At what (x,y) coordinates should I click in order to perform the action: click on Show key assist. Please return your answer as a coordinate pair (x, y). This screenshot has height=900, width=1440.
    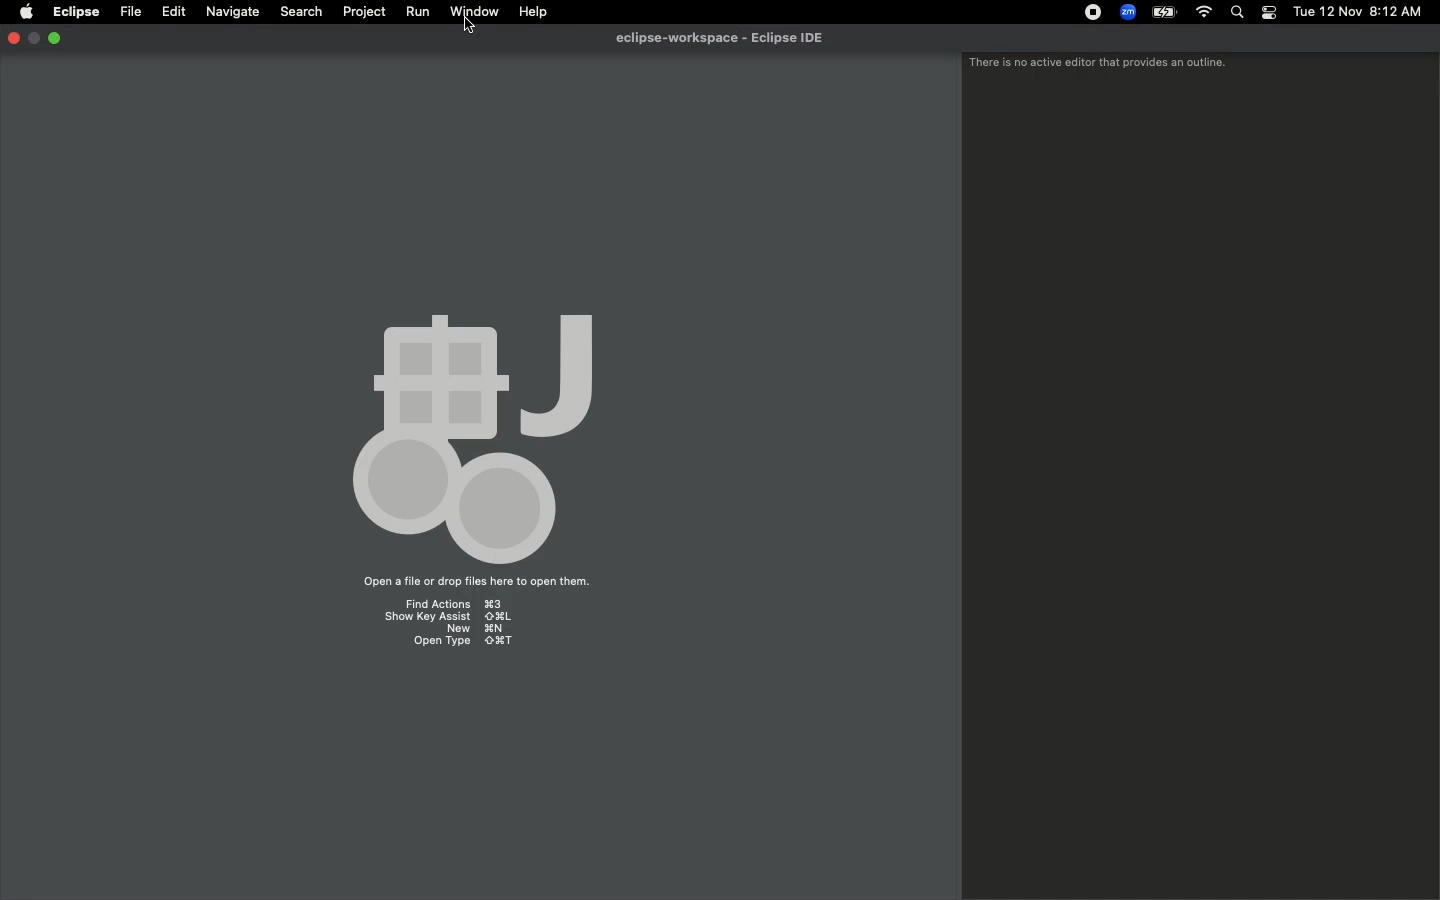
    Looking at the image, I should click on (449, 616).